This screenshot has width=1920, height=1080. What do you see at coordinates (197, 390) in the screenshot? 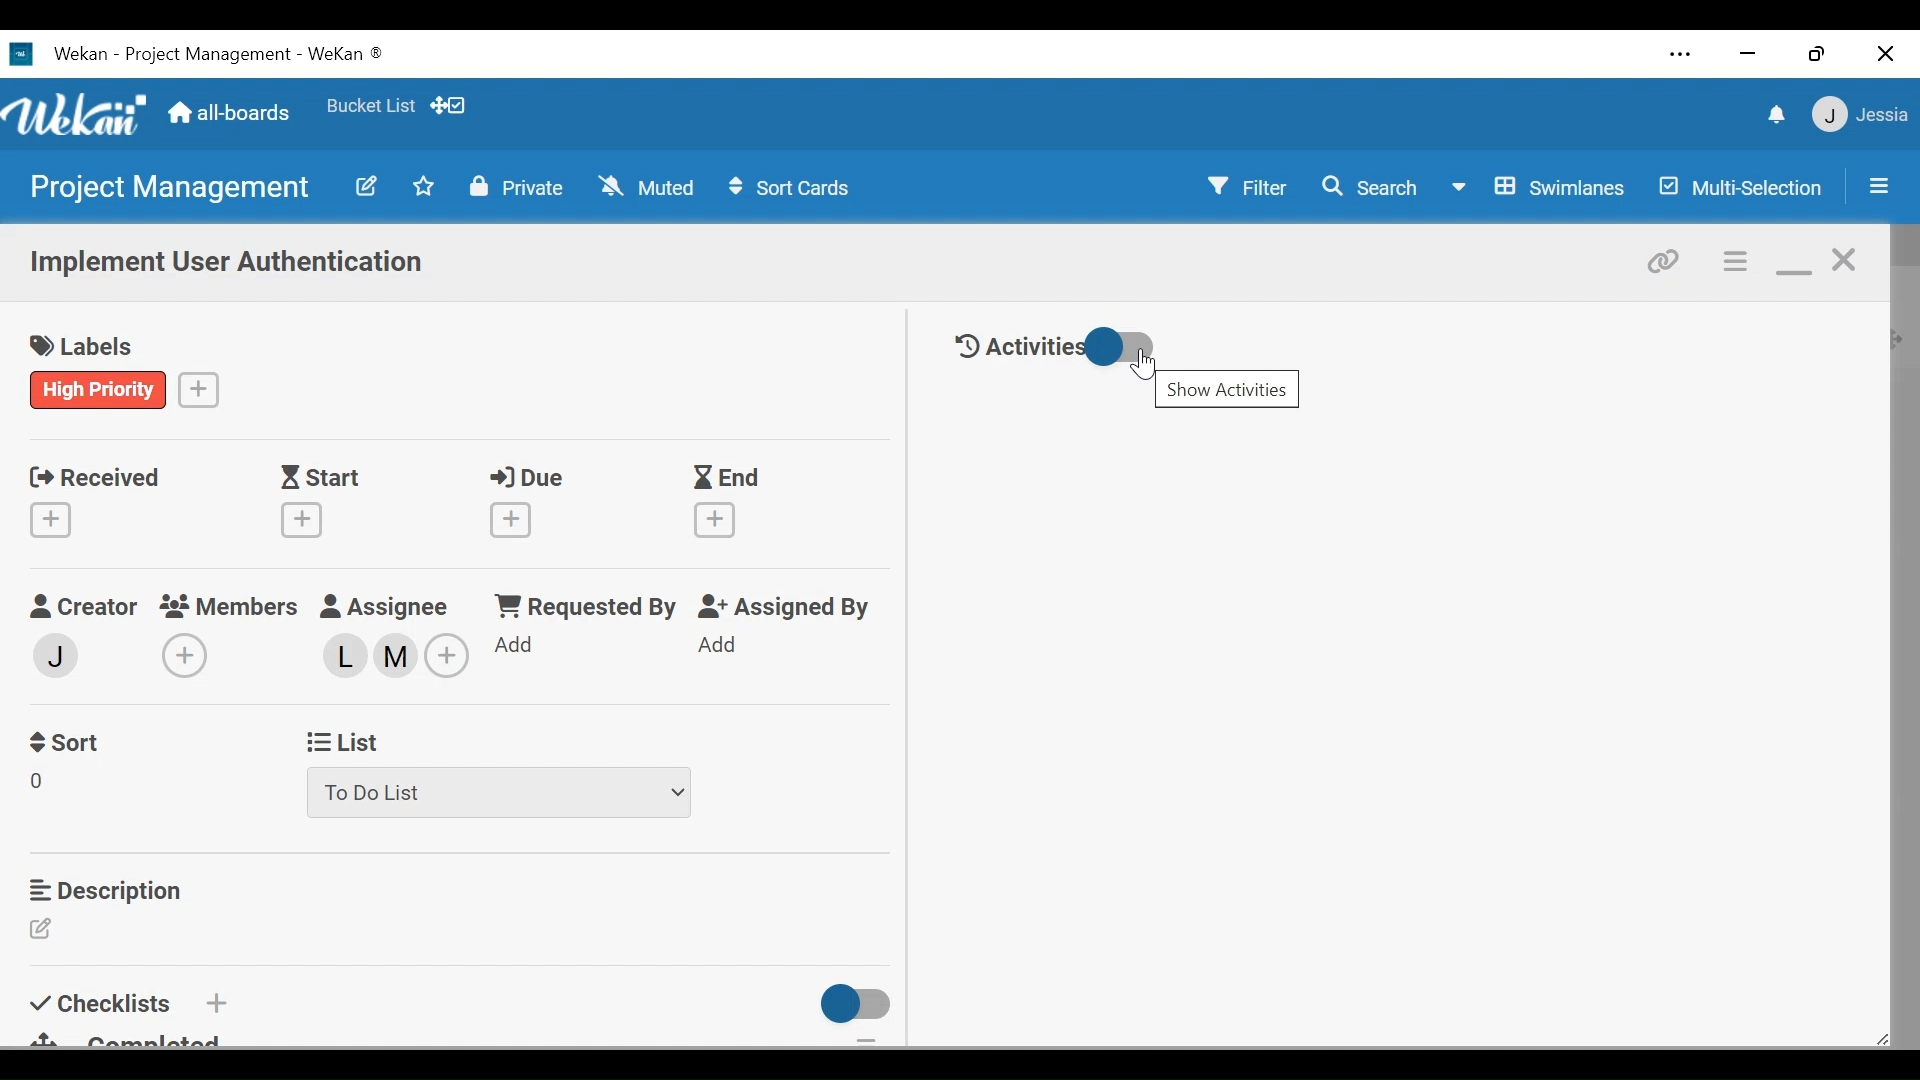
I see `Create a label` at bounding box center [197, 390].